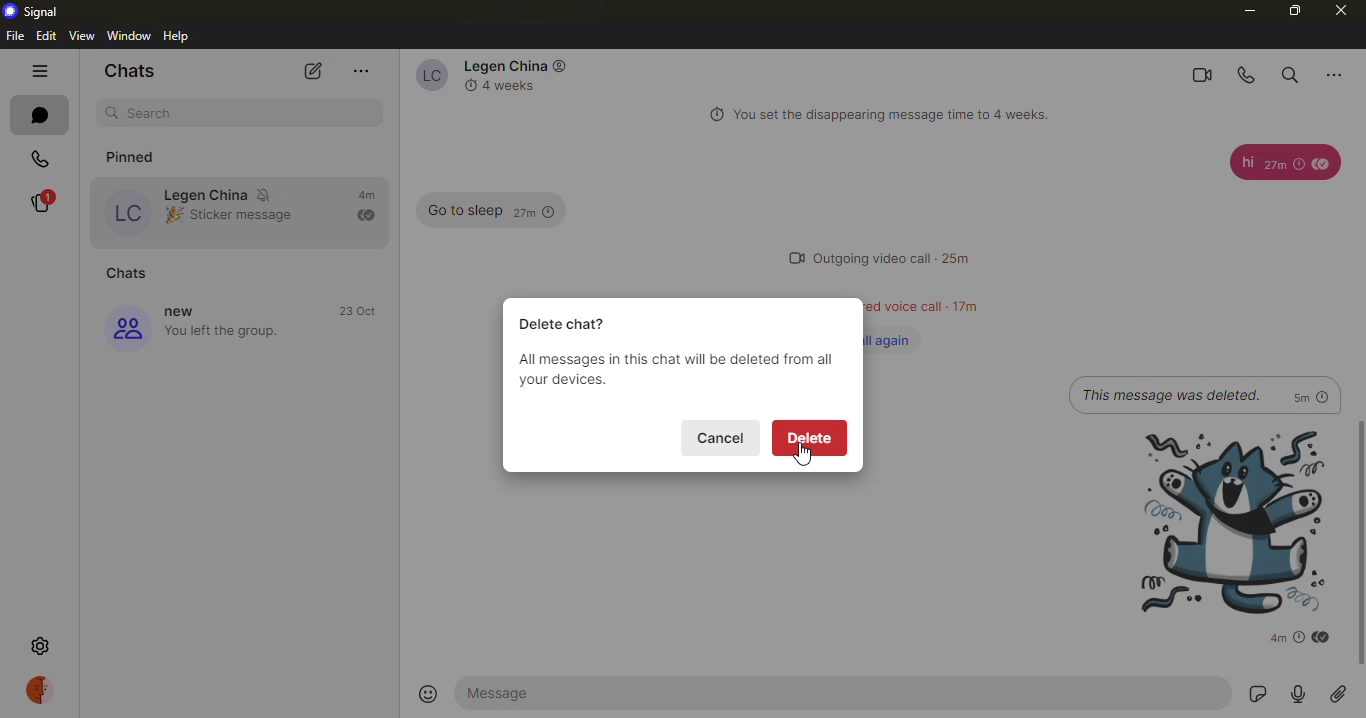  Describe the element at coordinates (561, 65) in the screenshot. I see `logo` at that location.